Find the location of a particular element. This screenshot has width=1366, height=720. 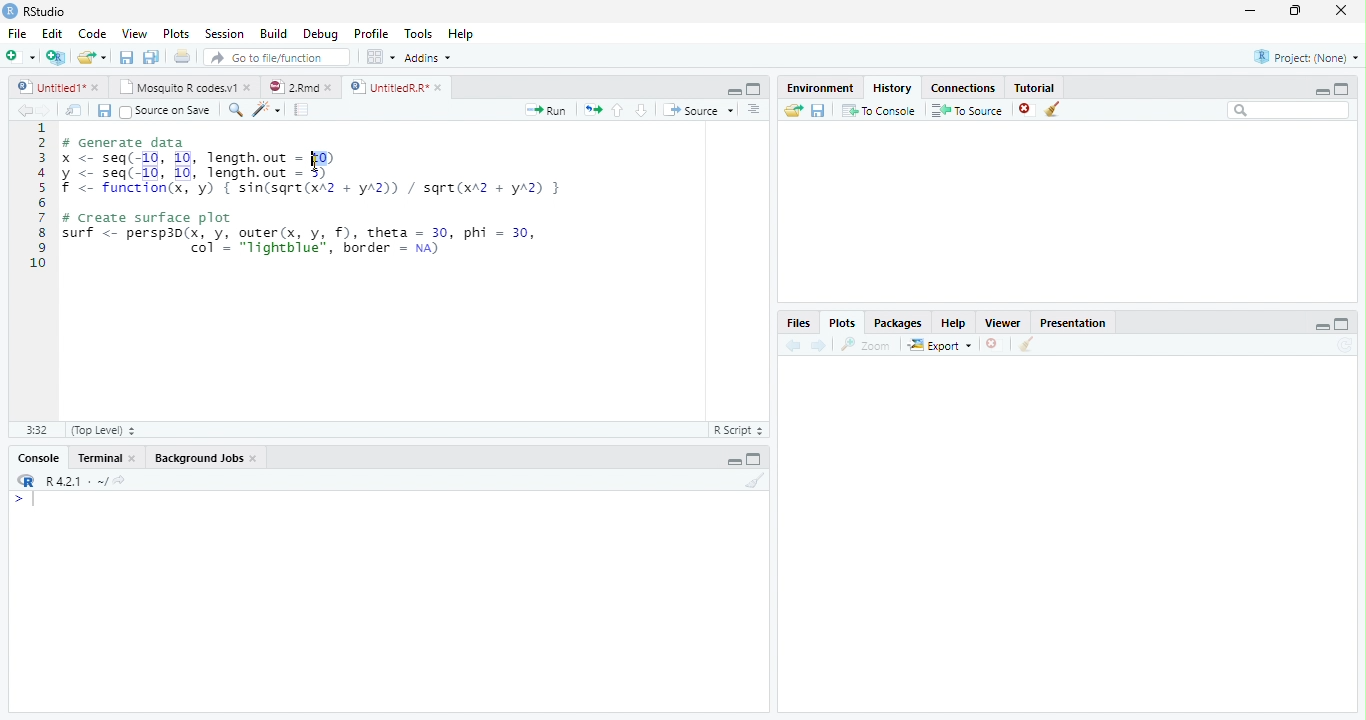

Minimize is located at coordinates (734, 461).